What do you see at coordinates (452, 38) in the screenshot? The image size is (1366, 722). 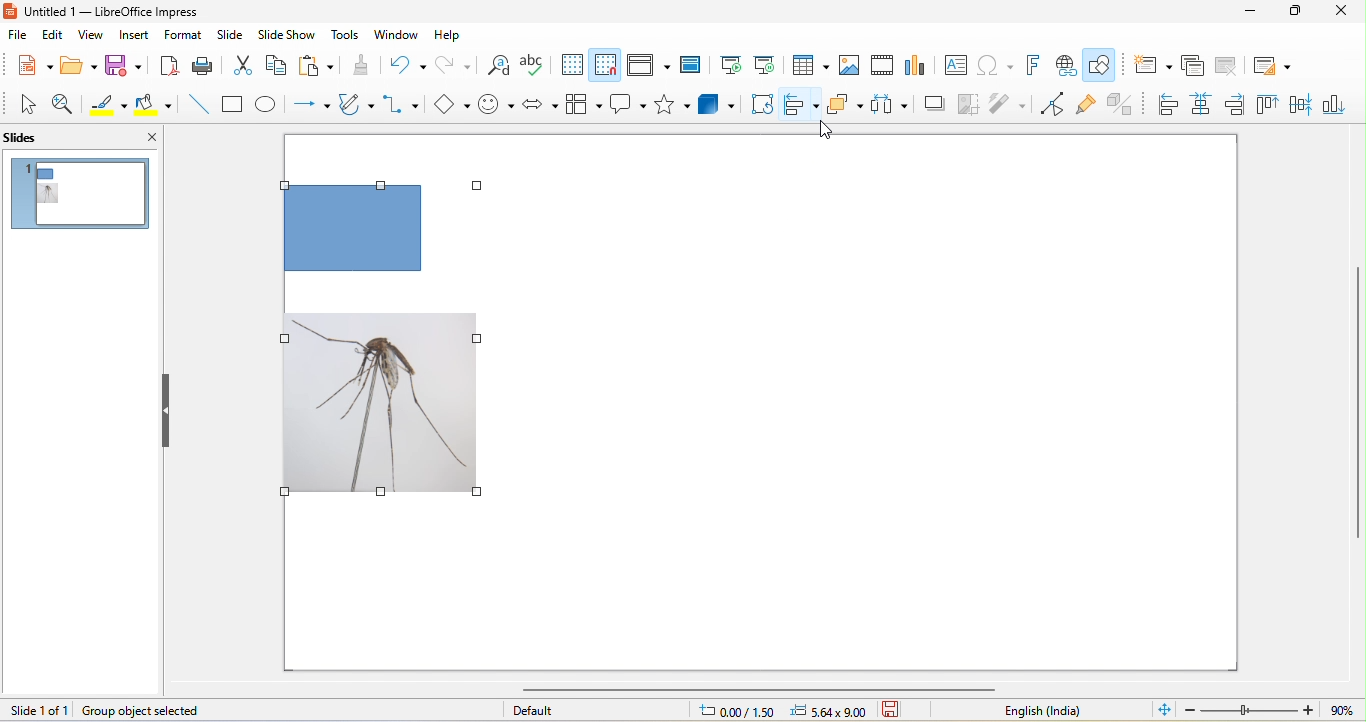 I see `help` at bounding box center [452, 38].